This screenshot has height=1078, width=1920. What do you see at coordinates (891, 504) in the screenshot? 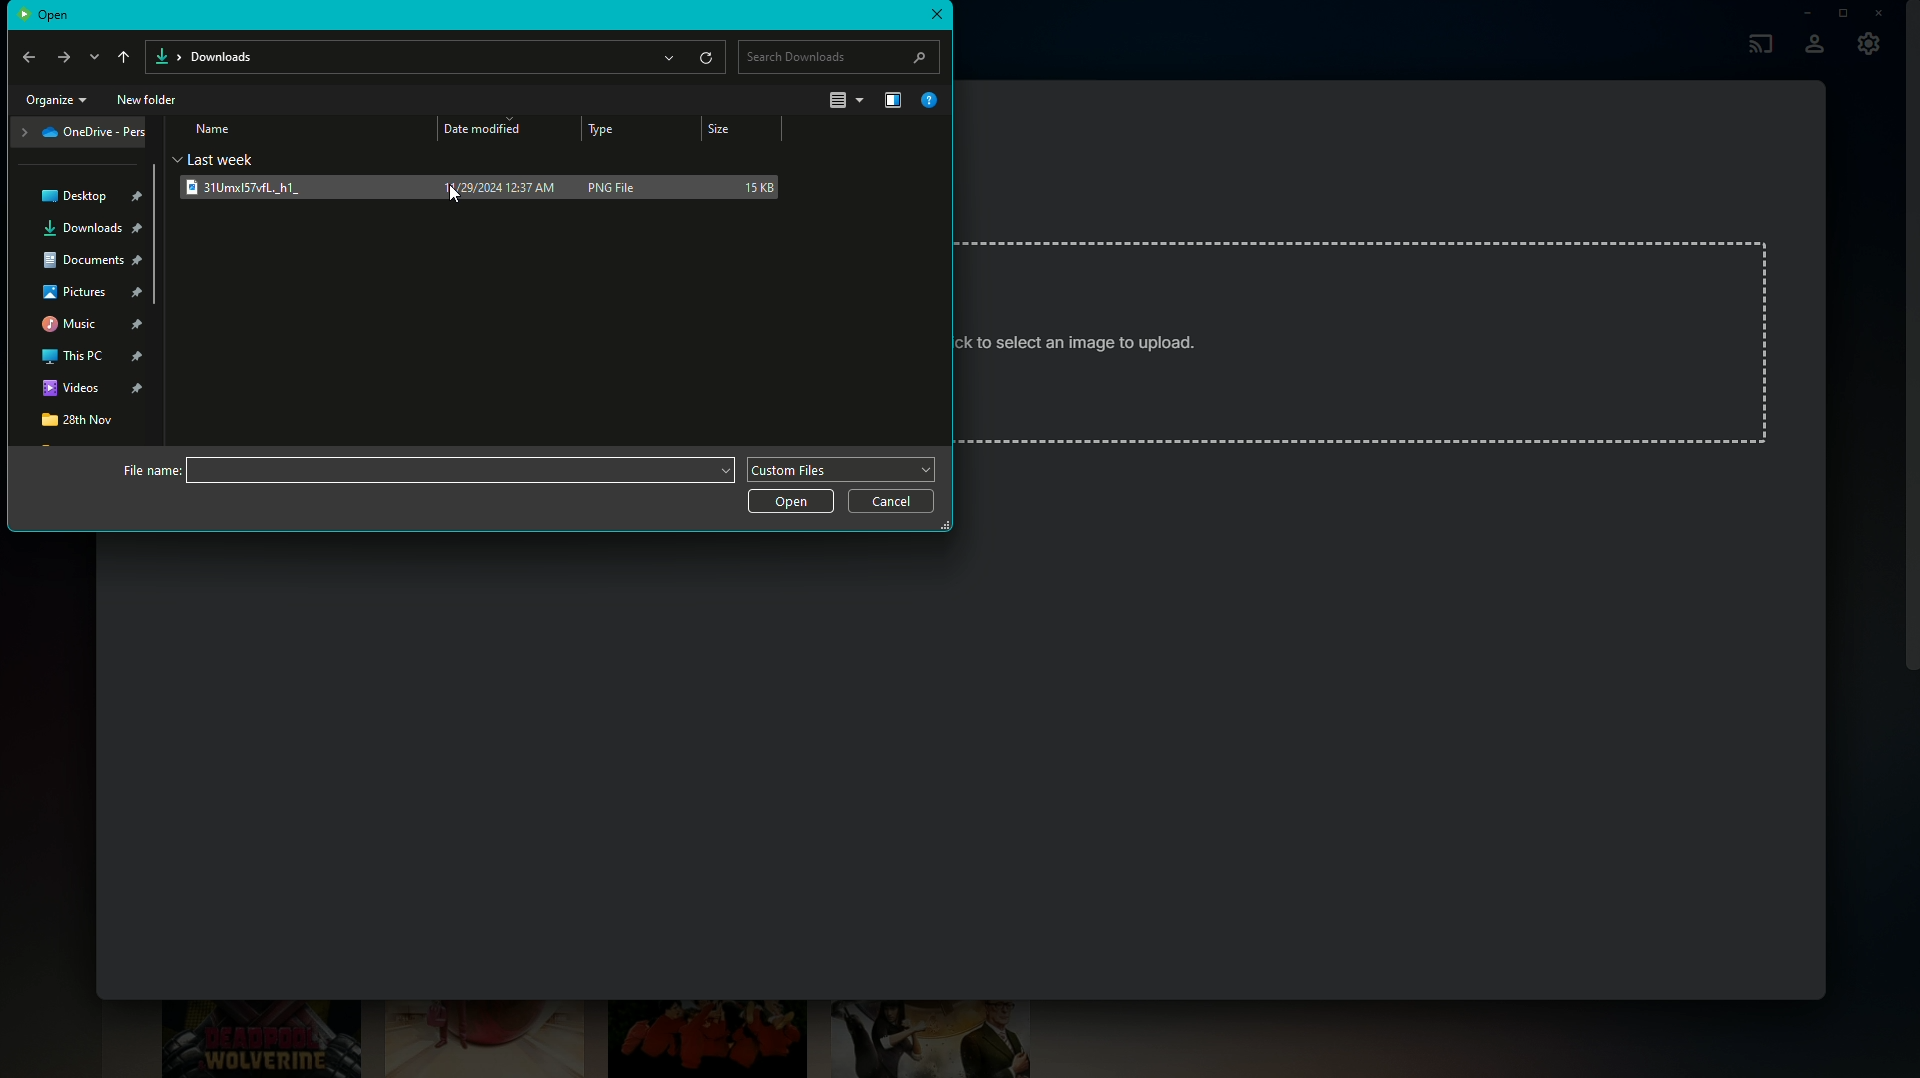
I see `Cancel` at bounding box center [891, 504].